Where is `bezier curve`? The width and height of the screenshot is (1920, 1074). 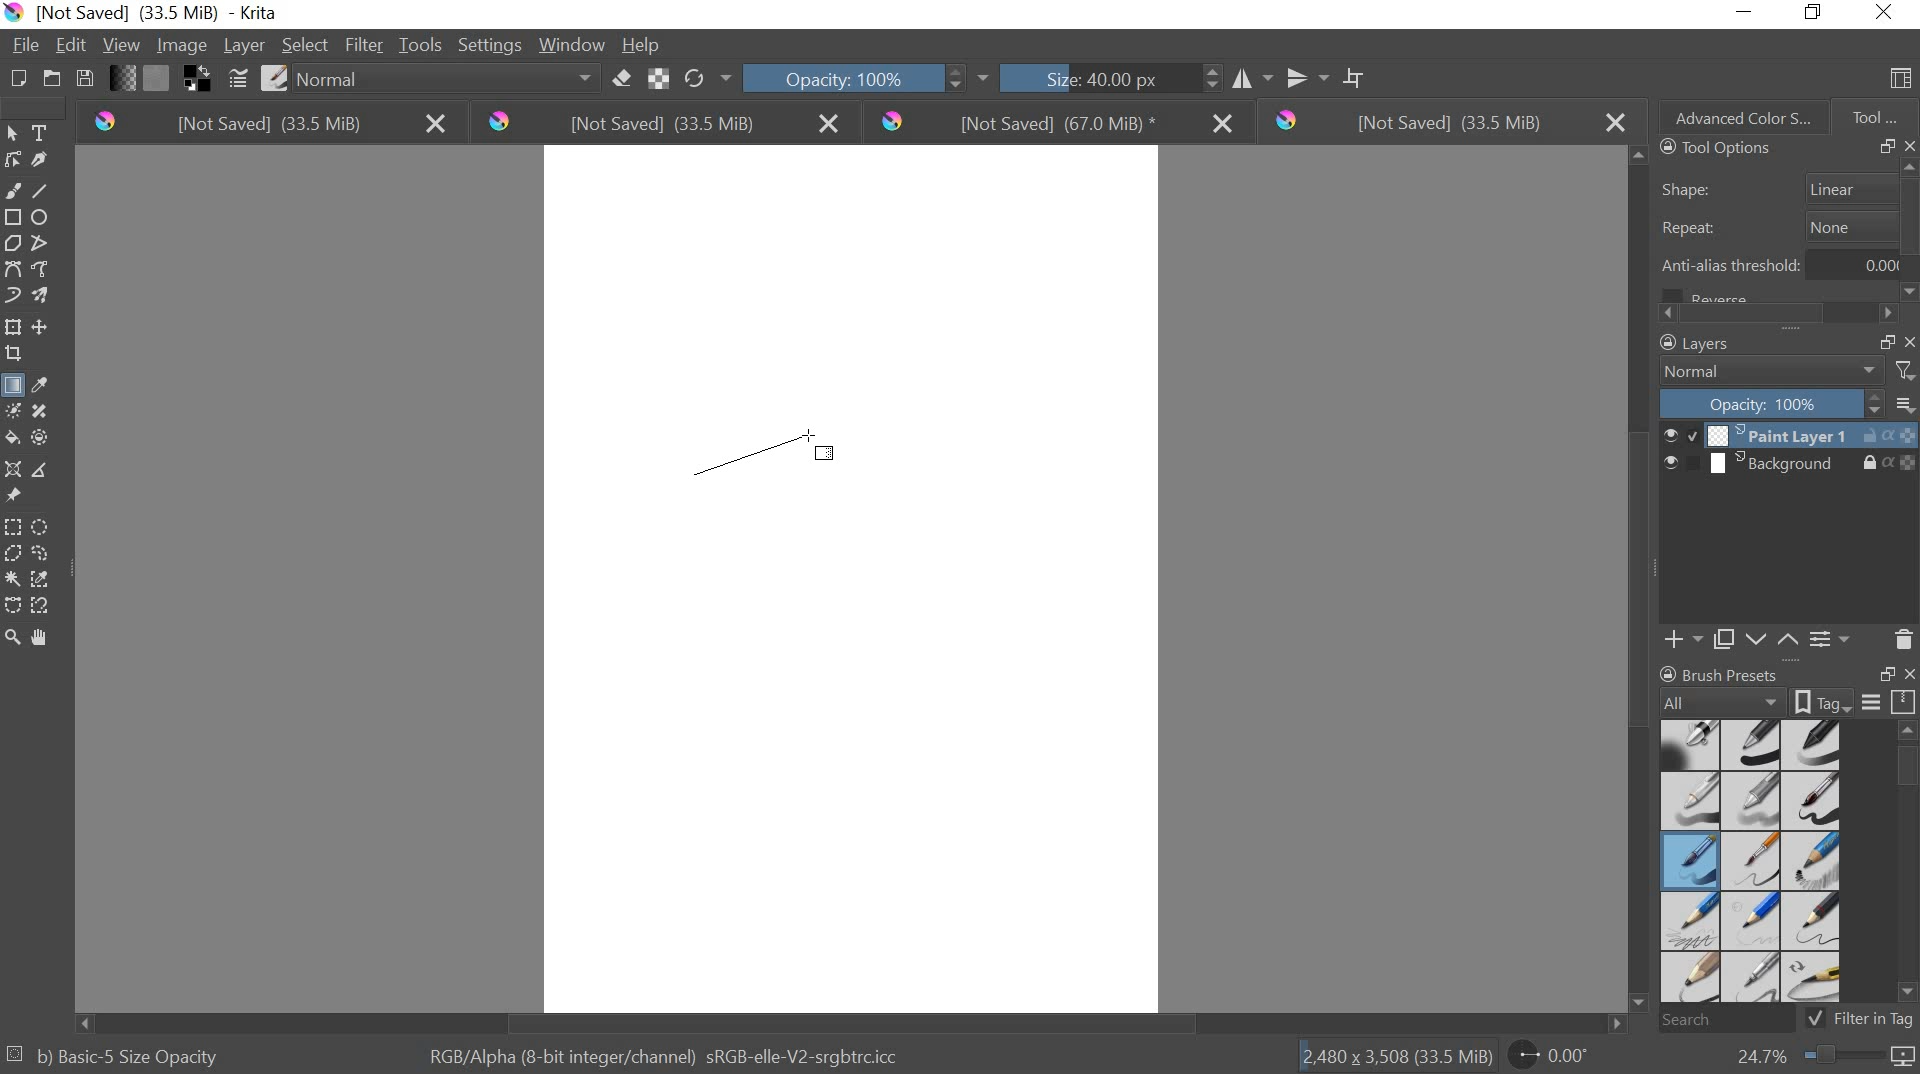 bezier curve is located at coordinates (13, 604).